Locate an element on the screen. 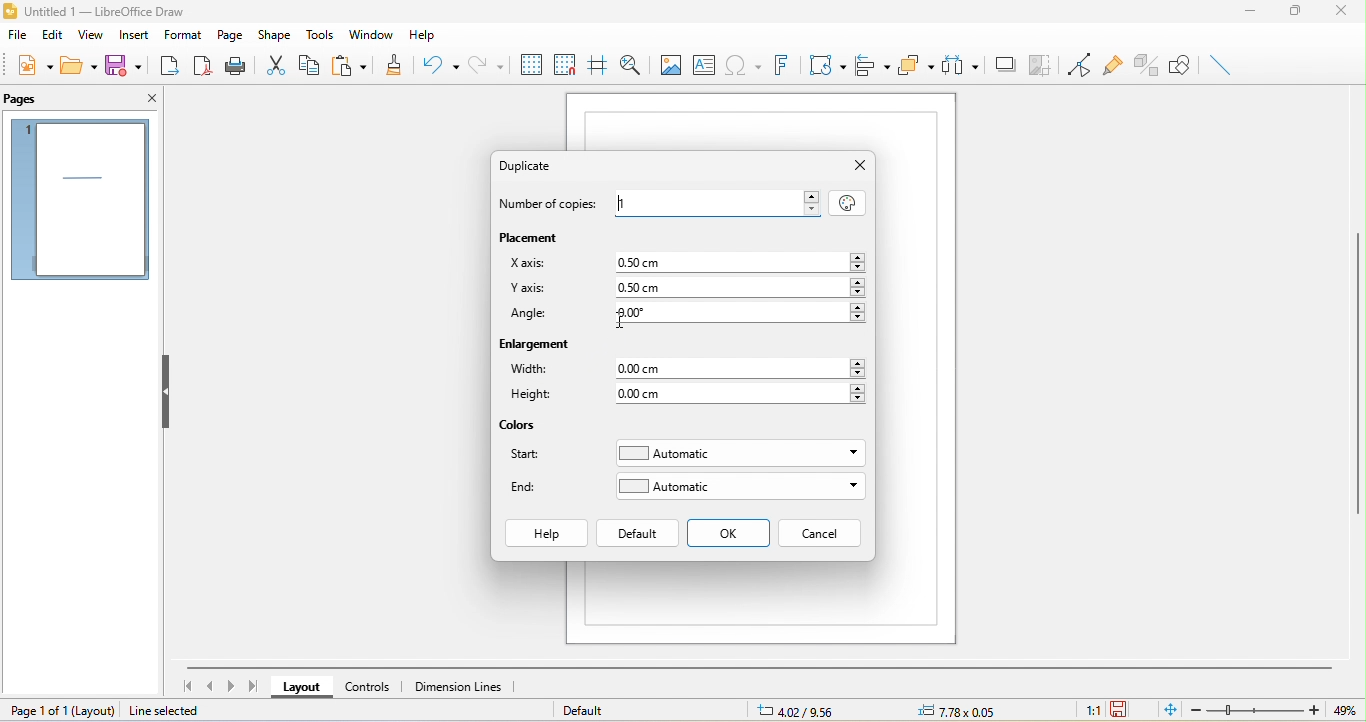 The image size is (1366, 722). default is located at coordinates (638, 533).